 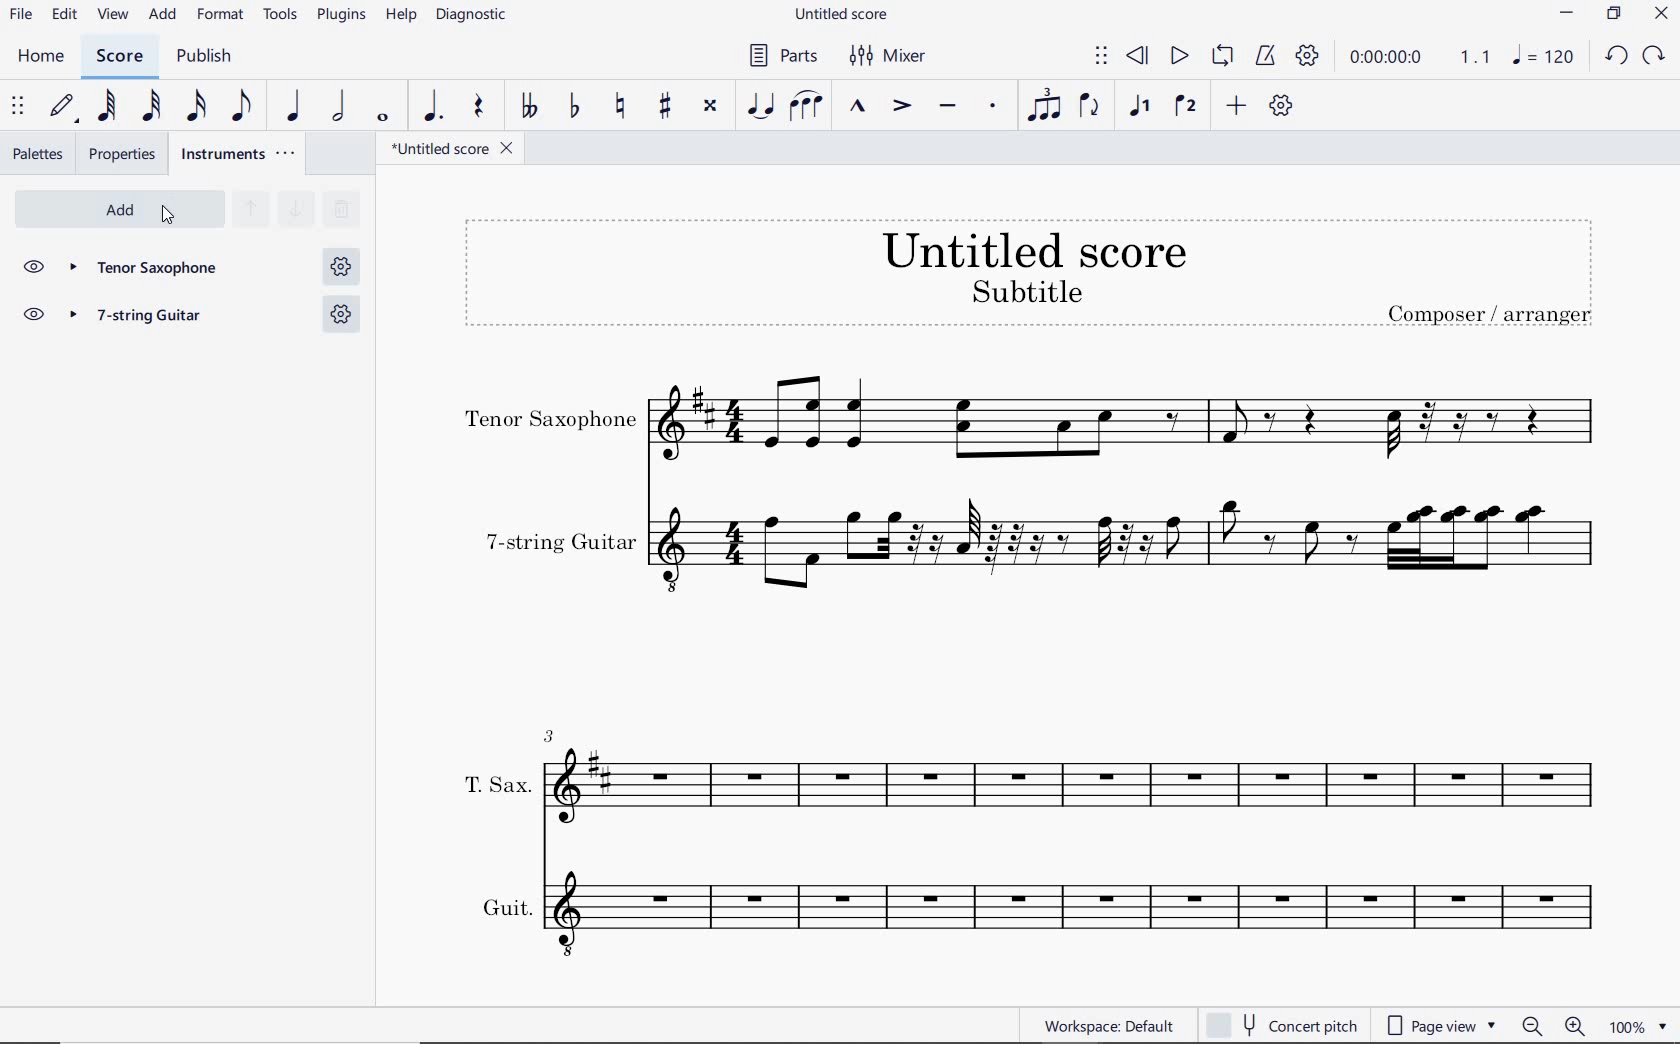 What do you see at coordinates (295, 106) in the screenshot?
I see `QUARTER NOTE` at bounding box center [295, 106].